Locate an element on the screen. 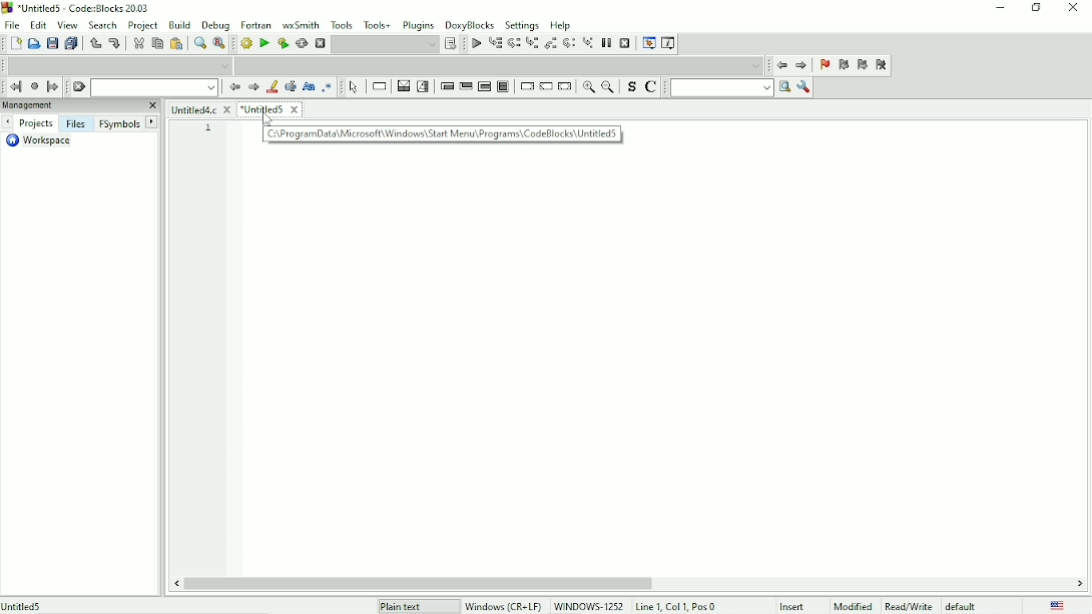 The height and width of the screenshot is (614, 1092). Cut is located at coordinates (138, 43).